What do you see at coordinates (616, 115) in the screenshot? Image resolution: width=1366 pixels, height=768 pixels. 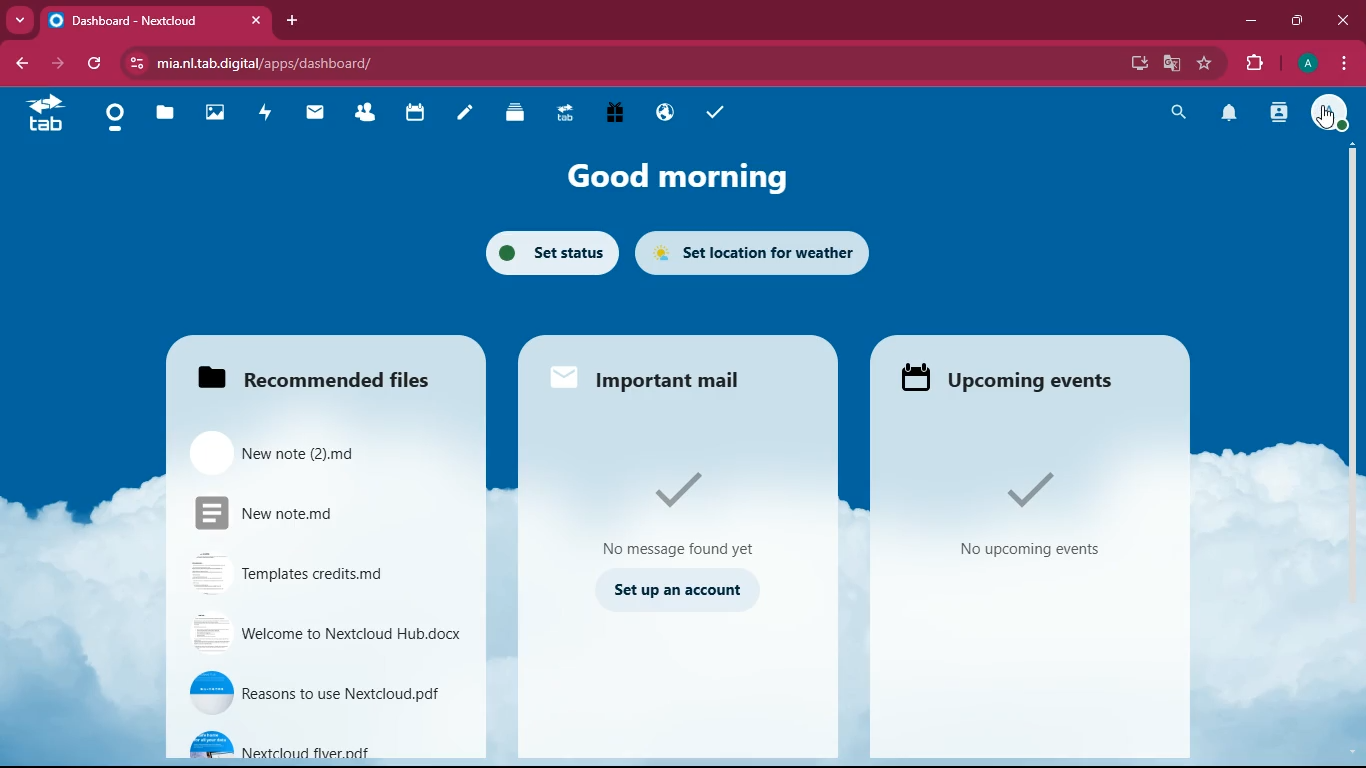 I see `gift` at bounding box center [616, 115].